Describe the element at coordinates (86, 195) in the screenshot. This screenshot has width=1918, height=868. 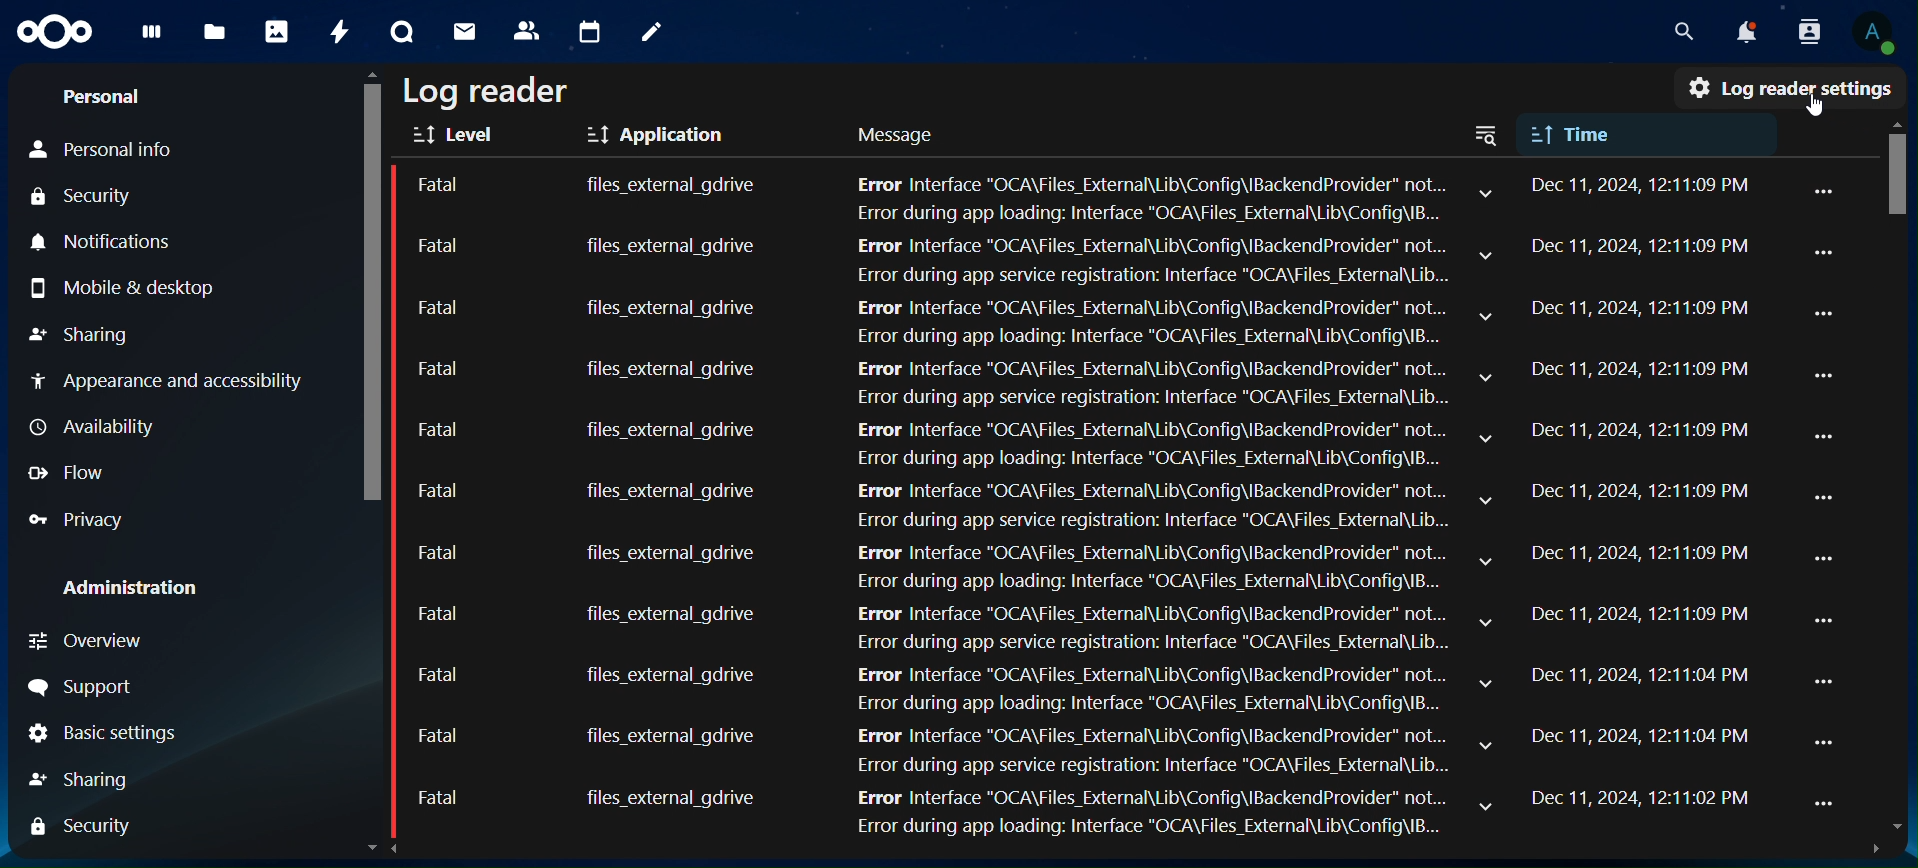
I see `security` at that location.